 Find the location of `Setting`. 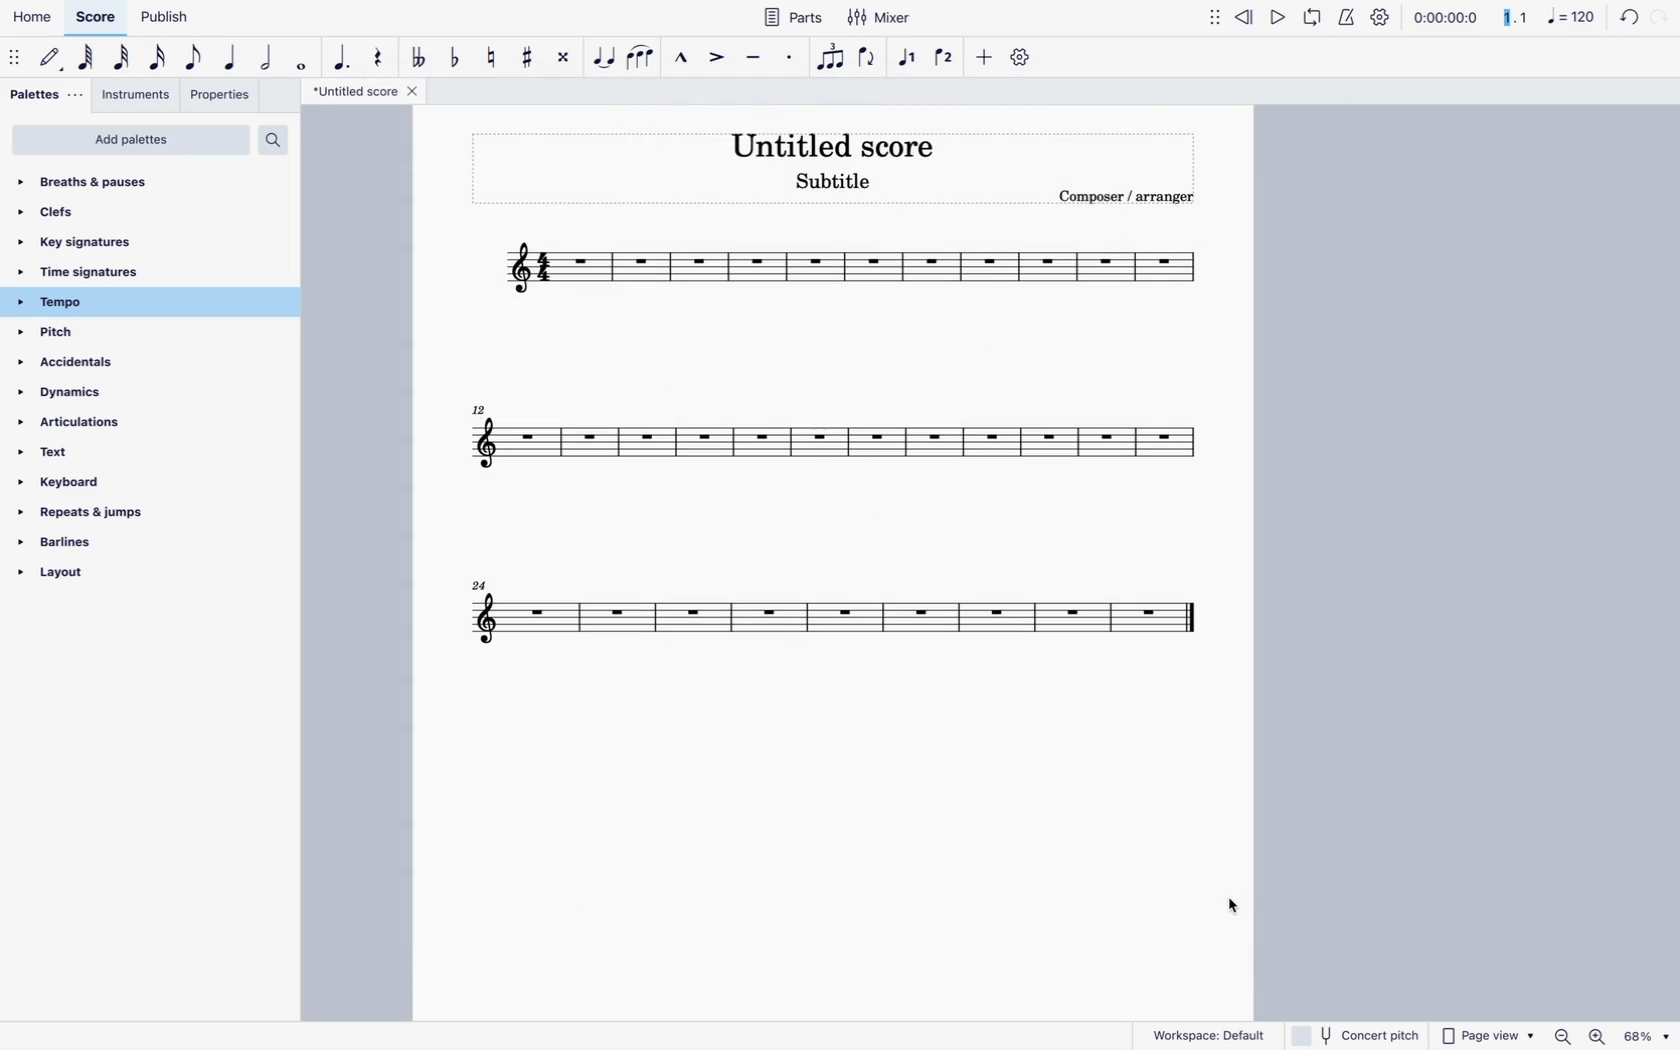

Setting is located at coordinates (1374, 18).